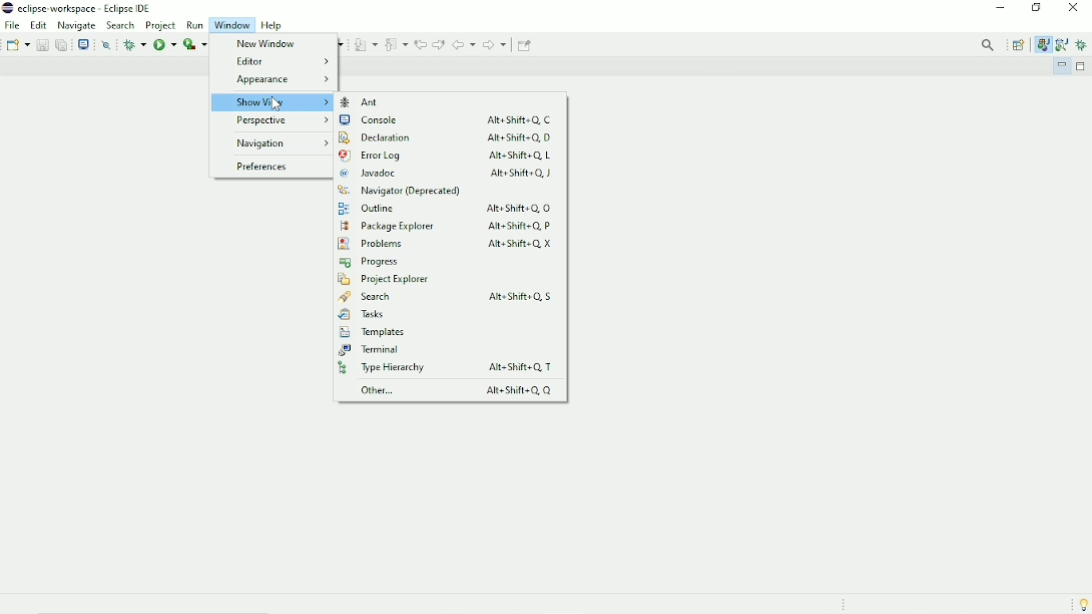 The image size is (1092, 614). Describe the element at coordinates (275, 25) in the screenshot. I see `Help` at that location.